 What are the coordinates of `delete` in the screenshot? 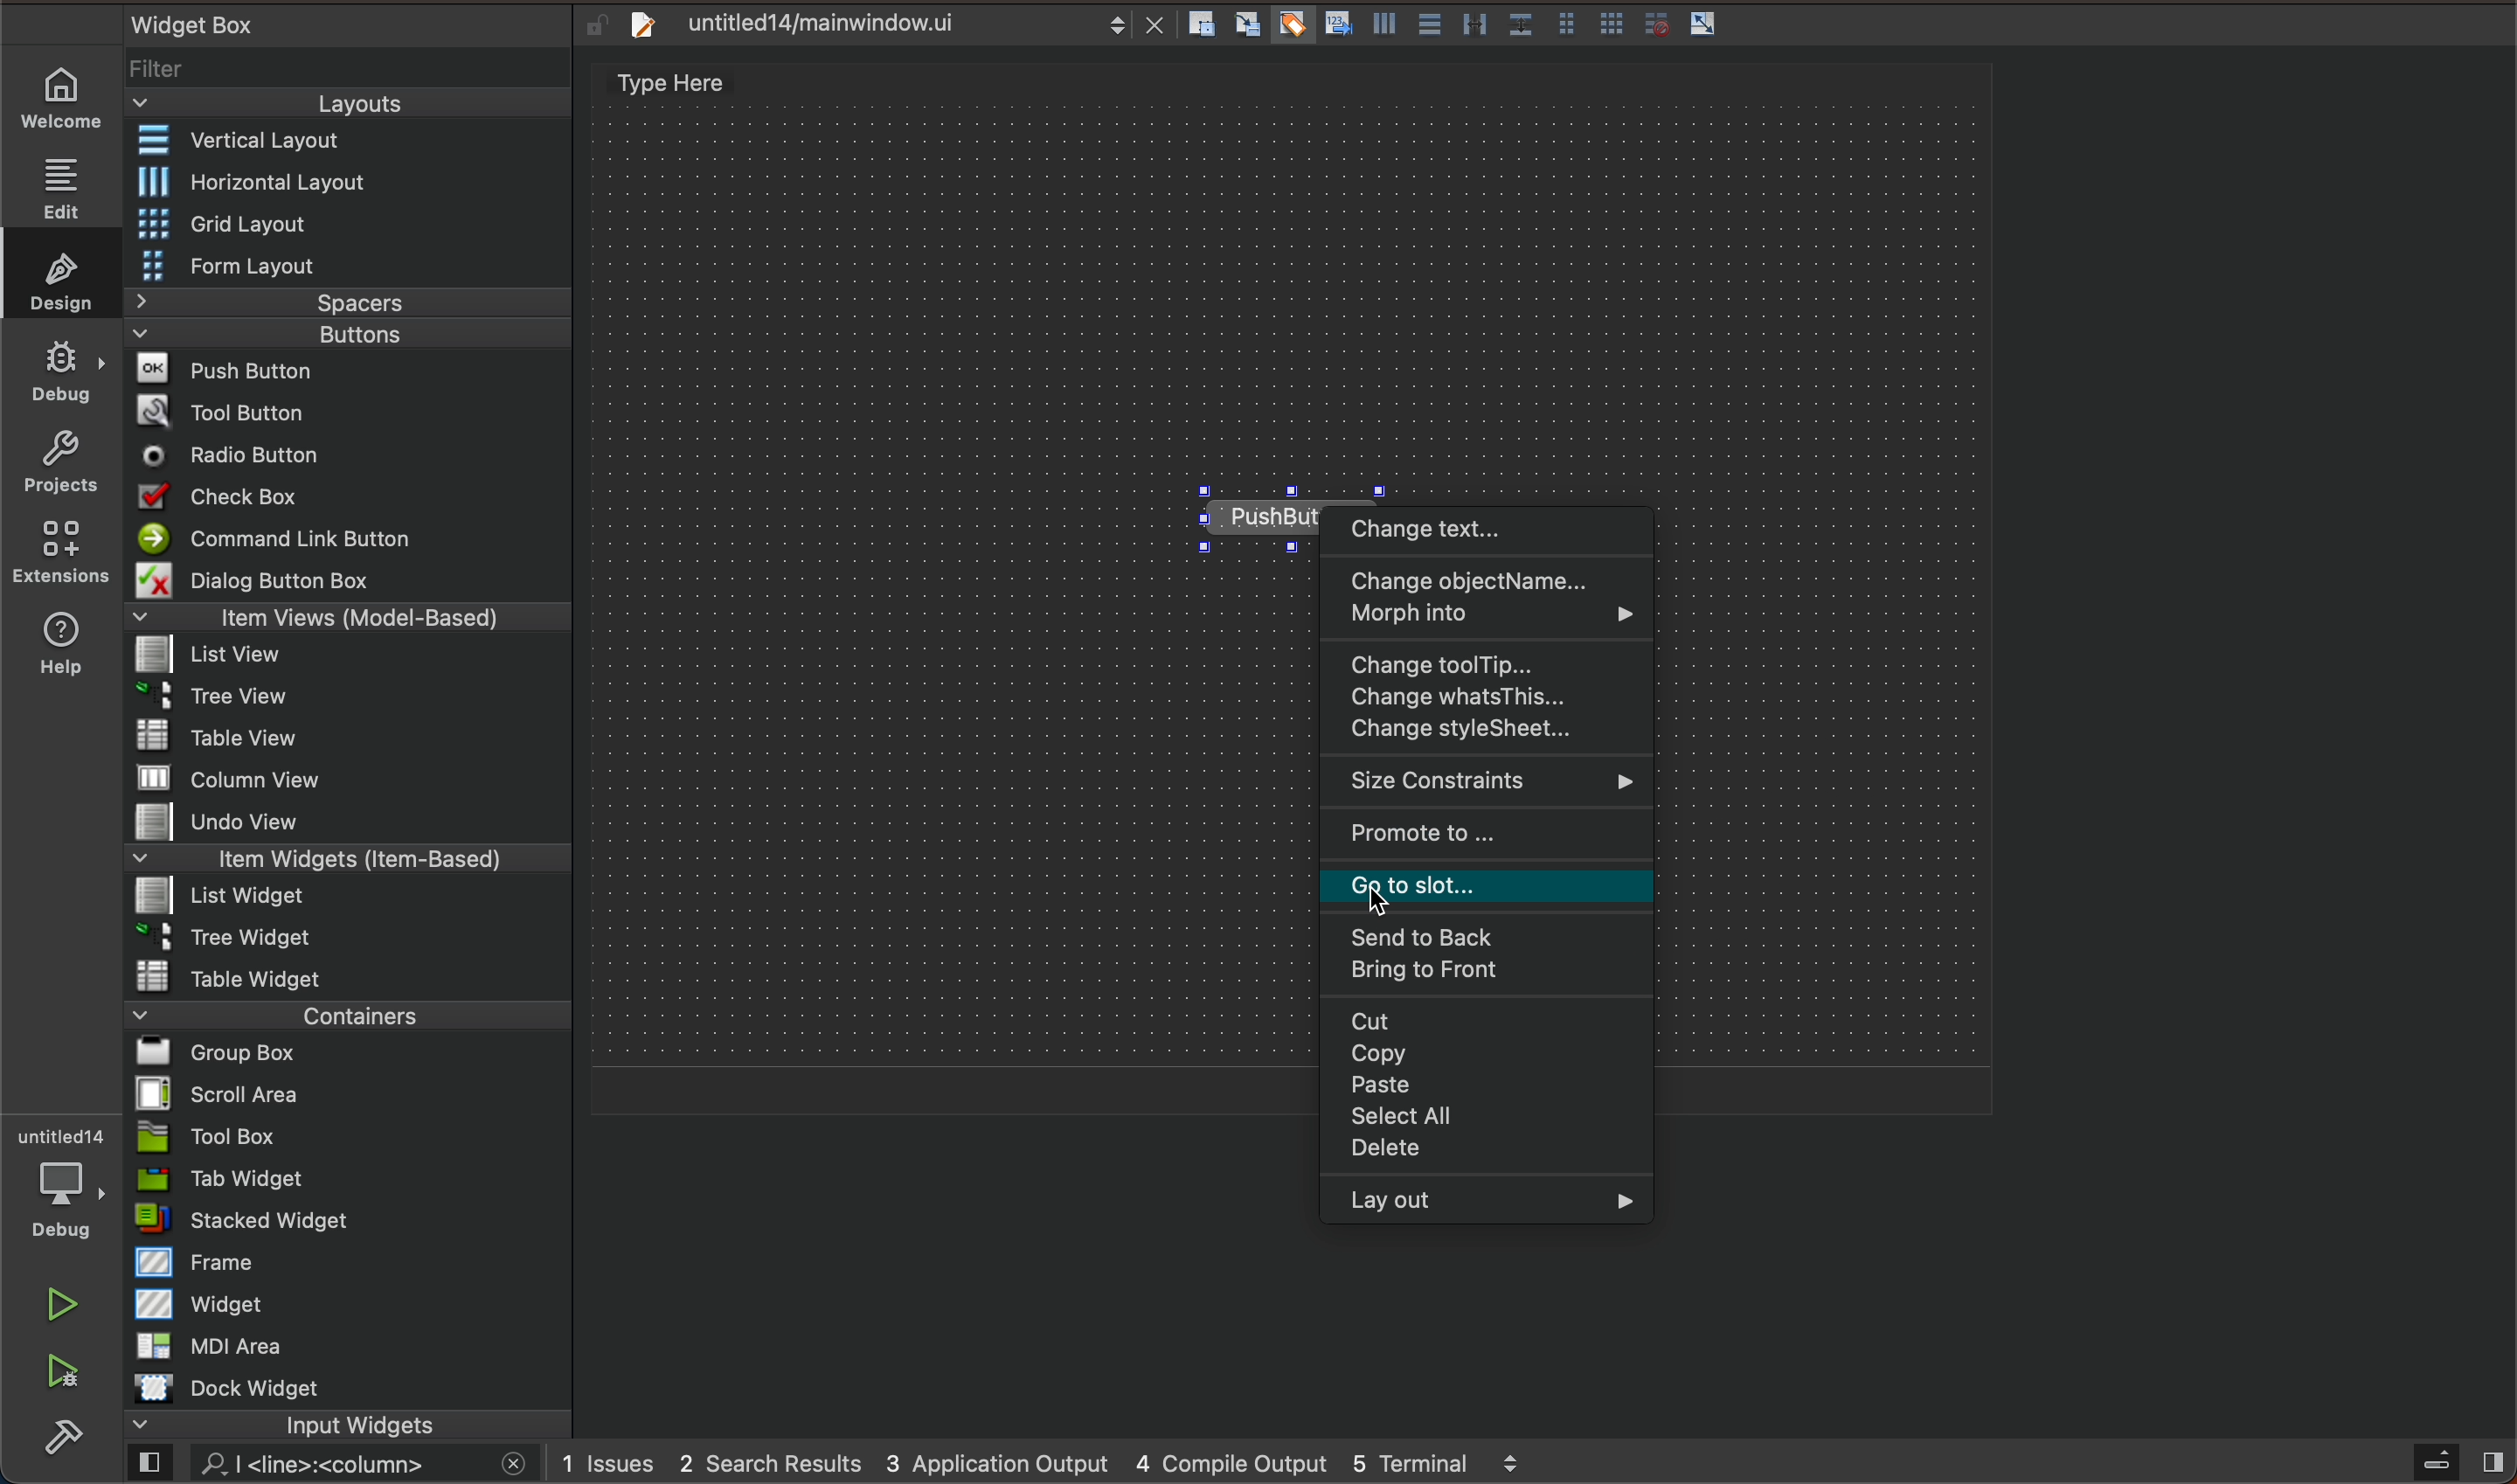 It's located at (1481, 1153).